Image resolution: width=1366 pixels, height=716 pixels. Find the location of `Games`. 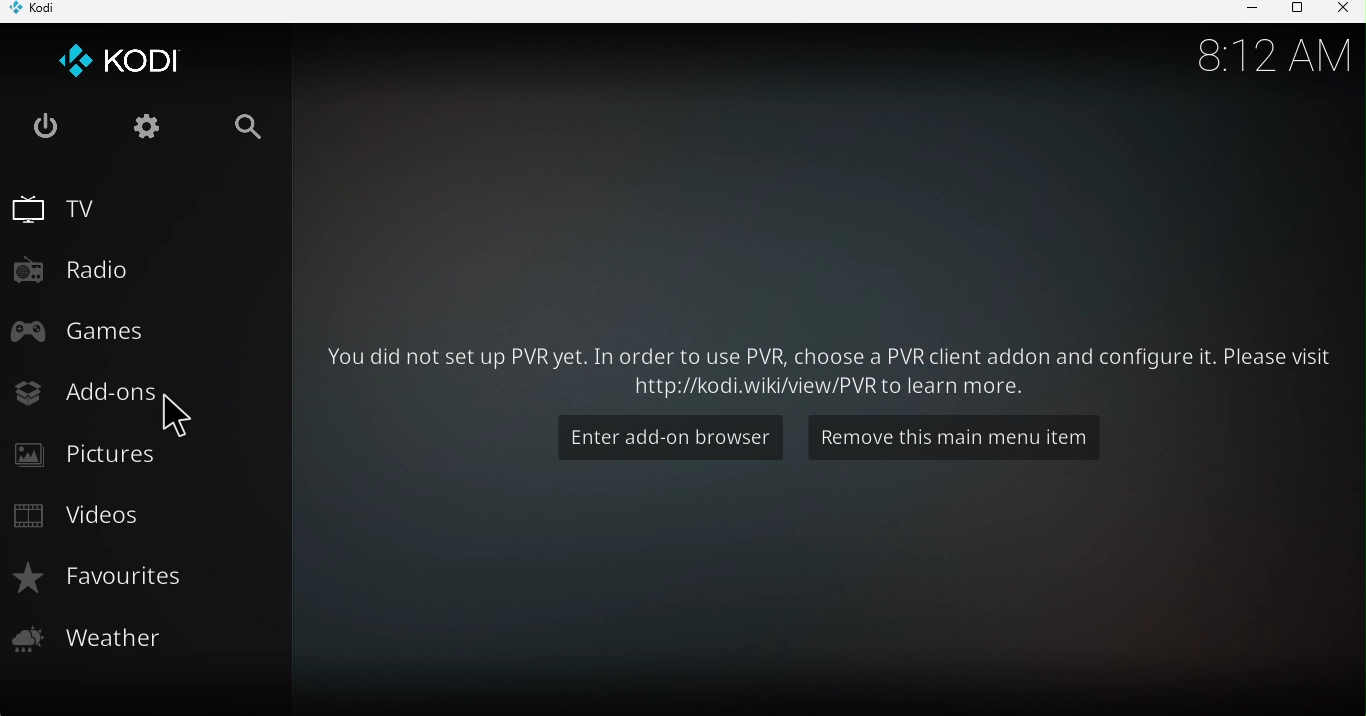

Games is located at coordinates (86, 331).